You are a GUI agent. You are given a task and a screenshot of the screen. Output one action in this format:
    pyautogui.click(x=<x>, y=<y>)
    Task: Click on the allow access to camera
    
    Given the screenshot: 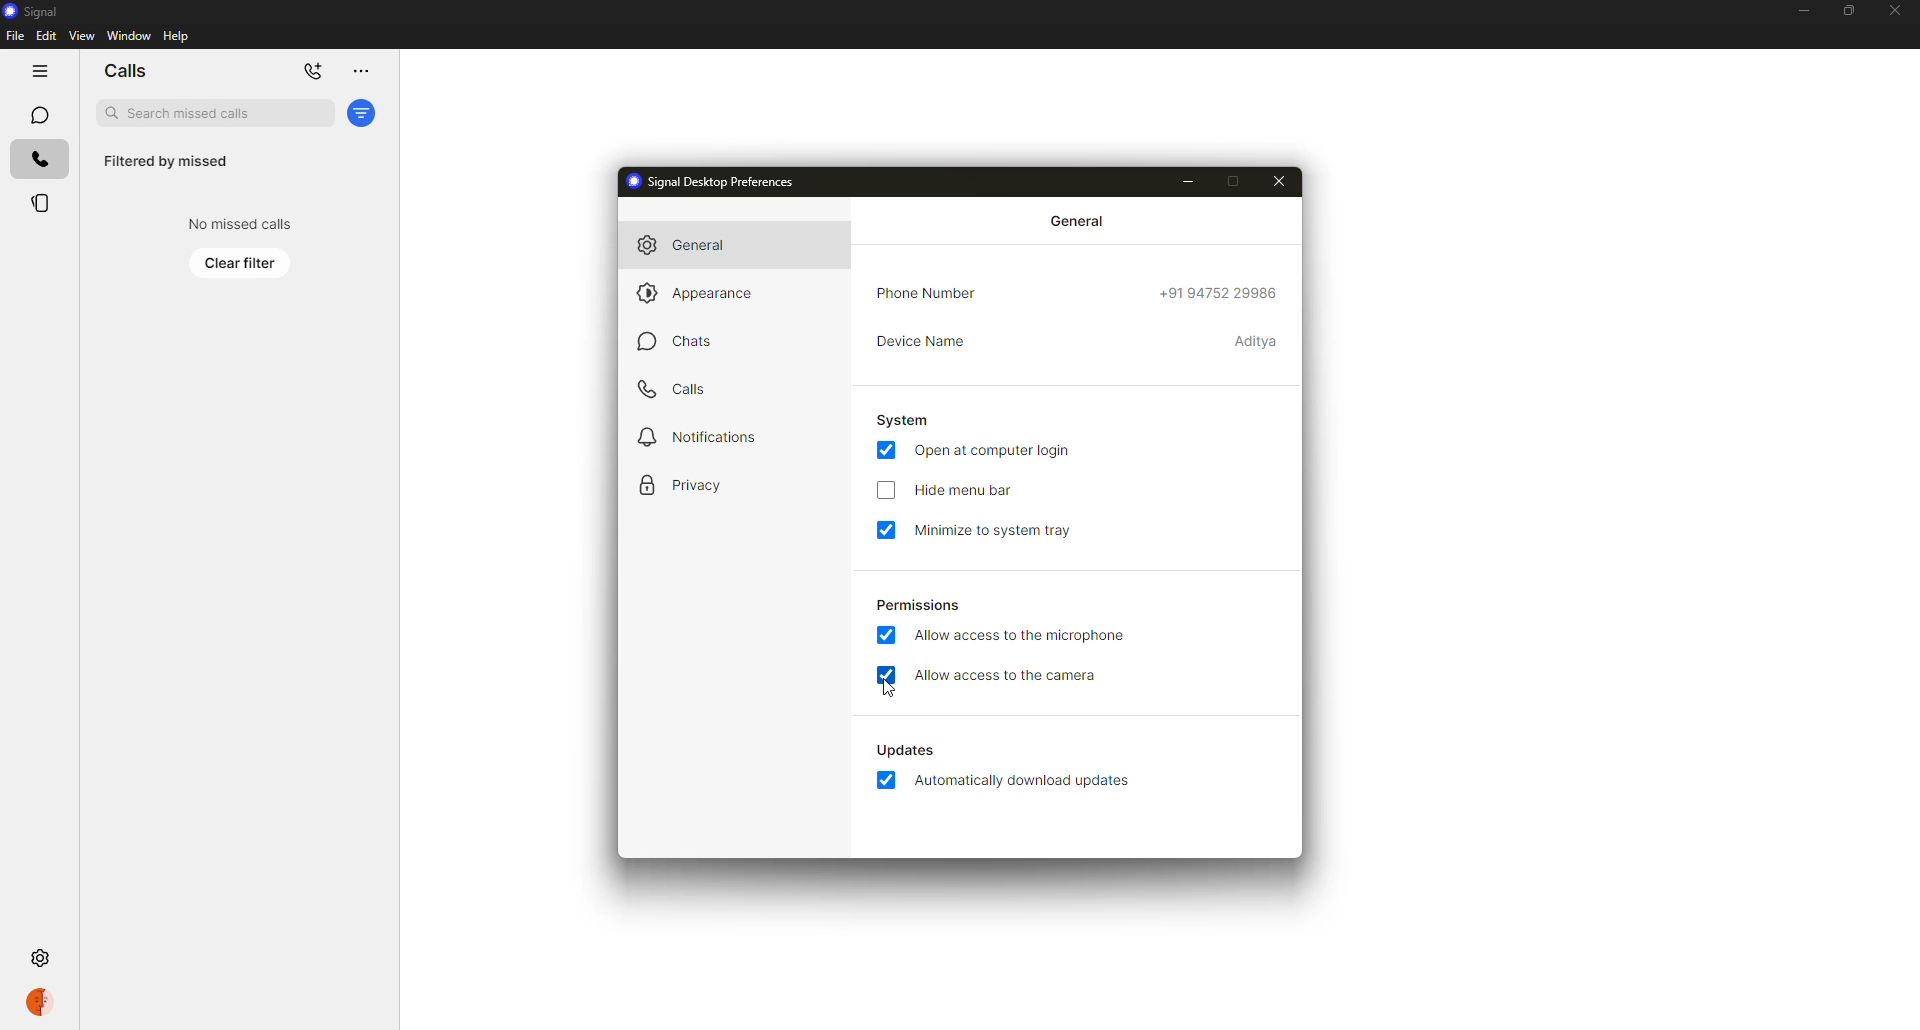 What is the action you would take?
    pyautogui.click(x=1009, y=677)
    